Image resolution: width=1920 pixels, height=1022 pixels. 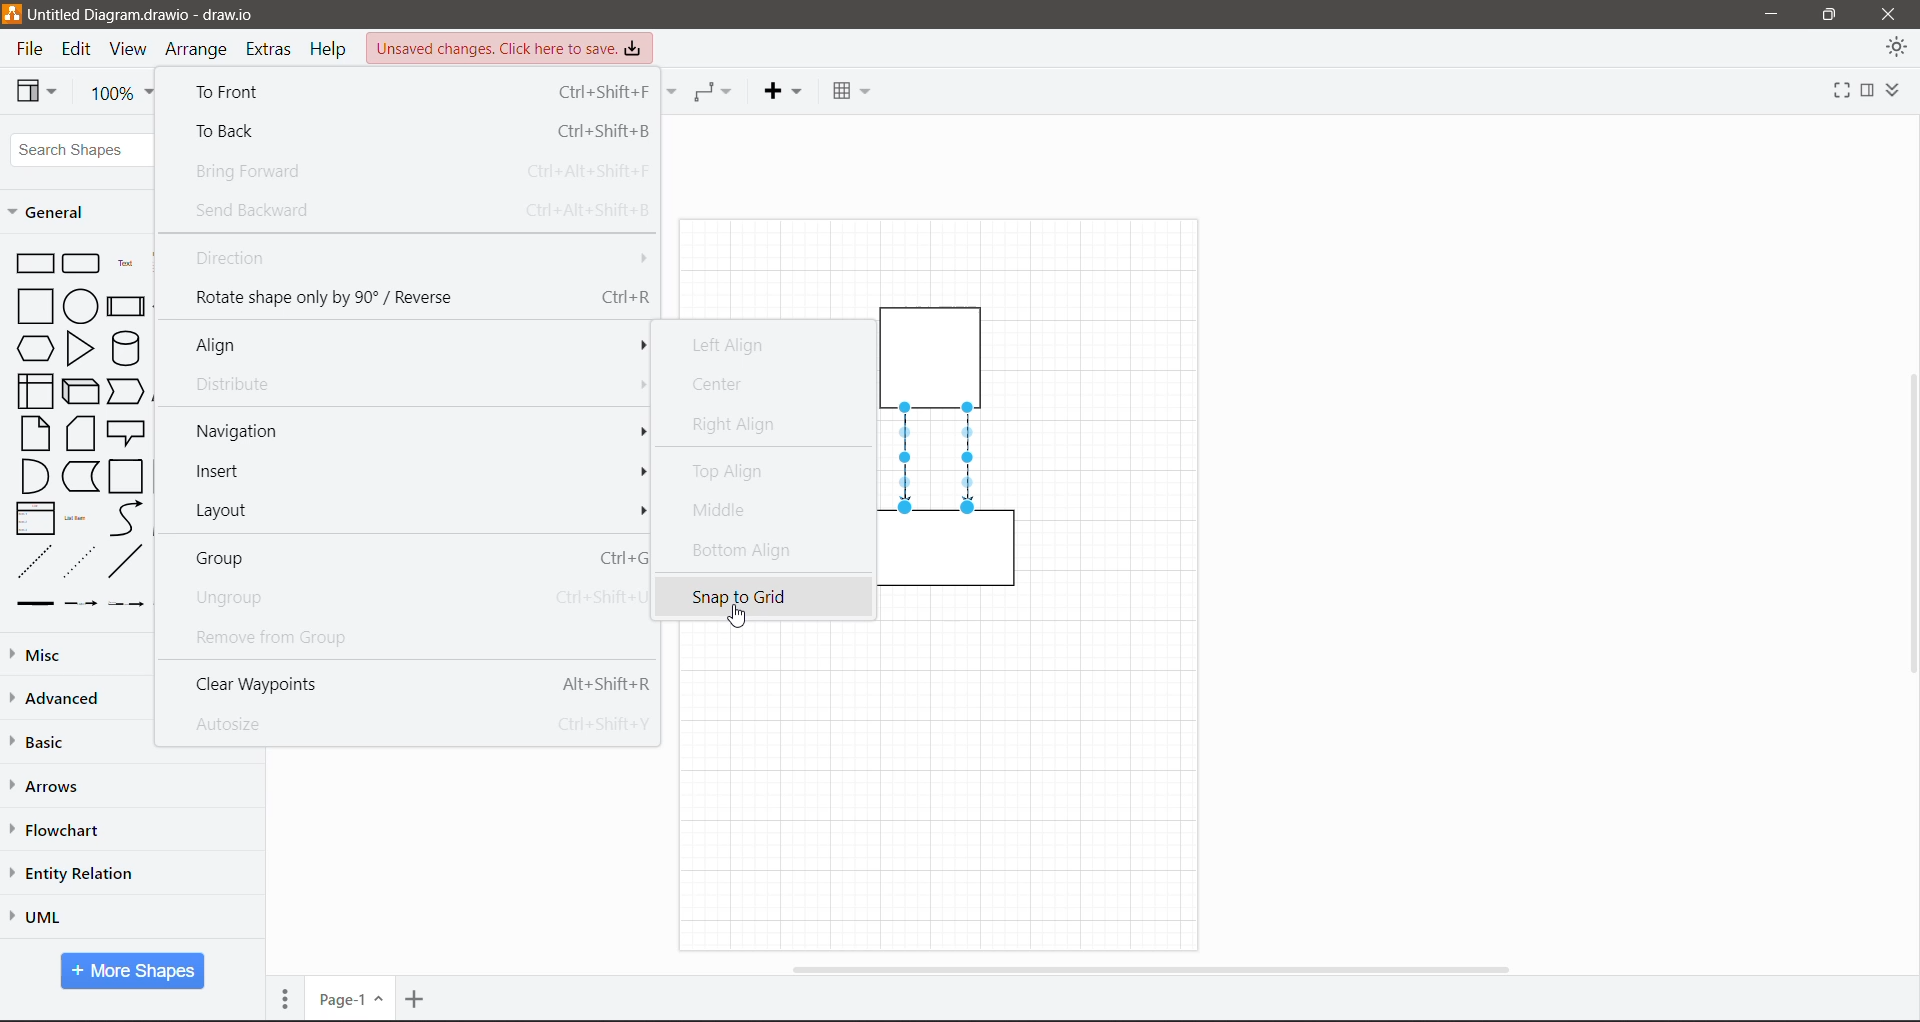 I want to click on Navigation, so click(x=415, y=434).